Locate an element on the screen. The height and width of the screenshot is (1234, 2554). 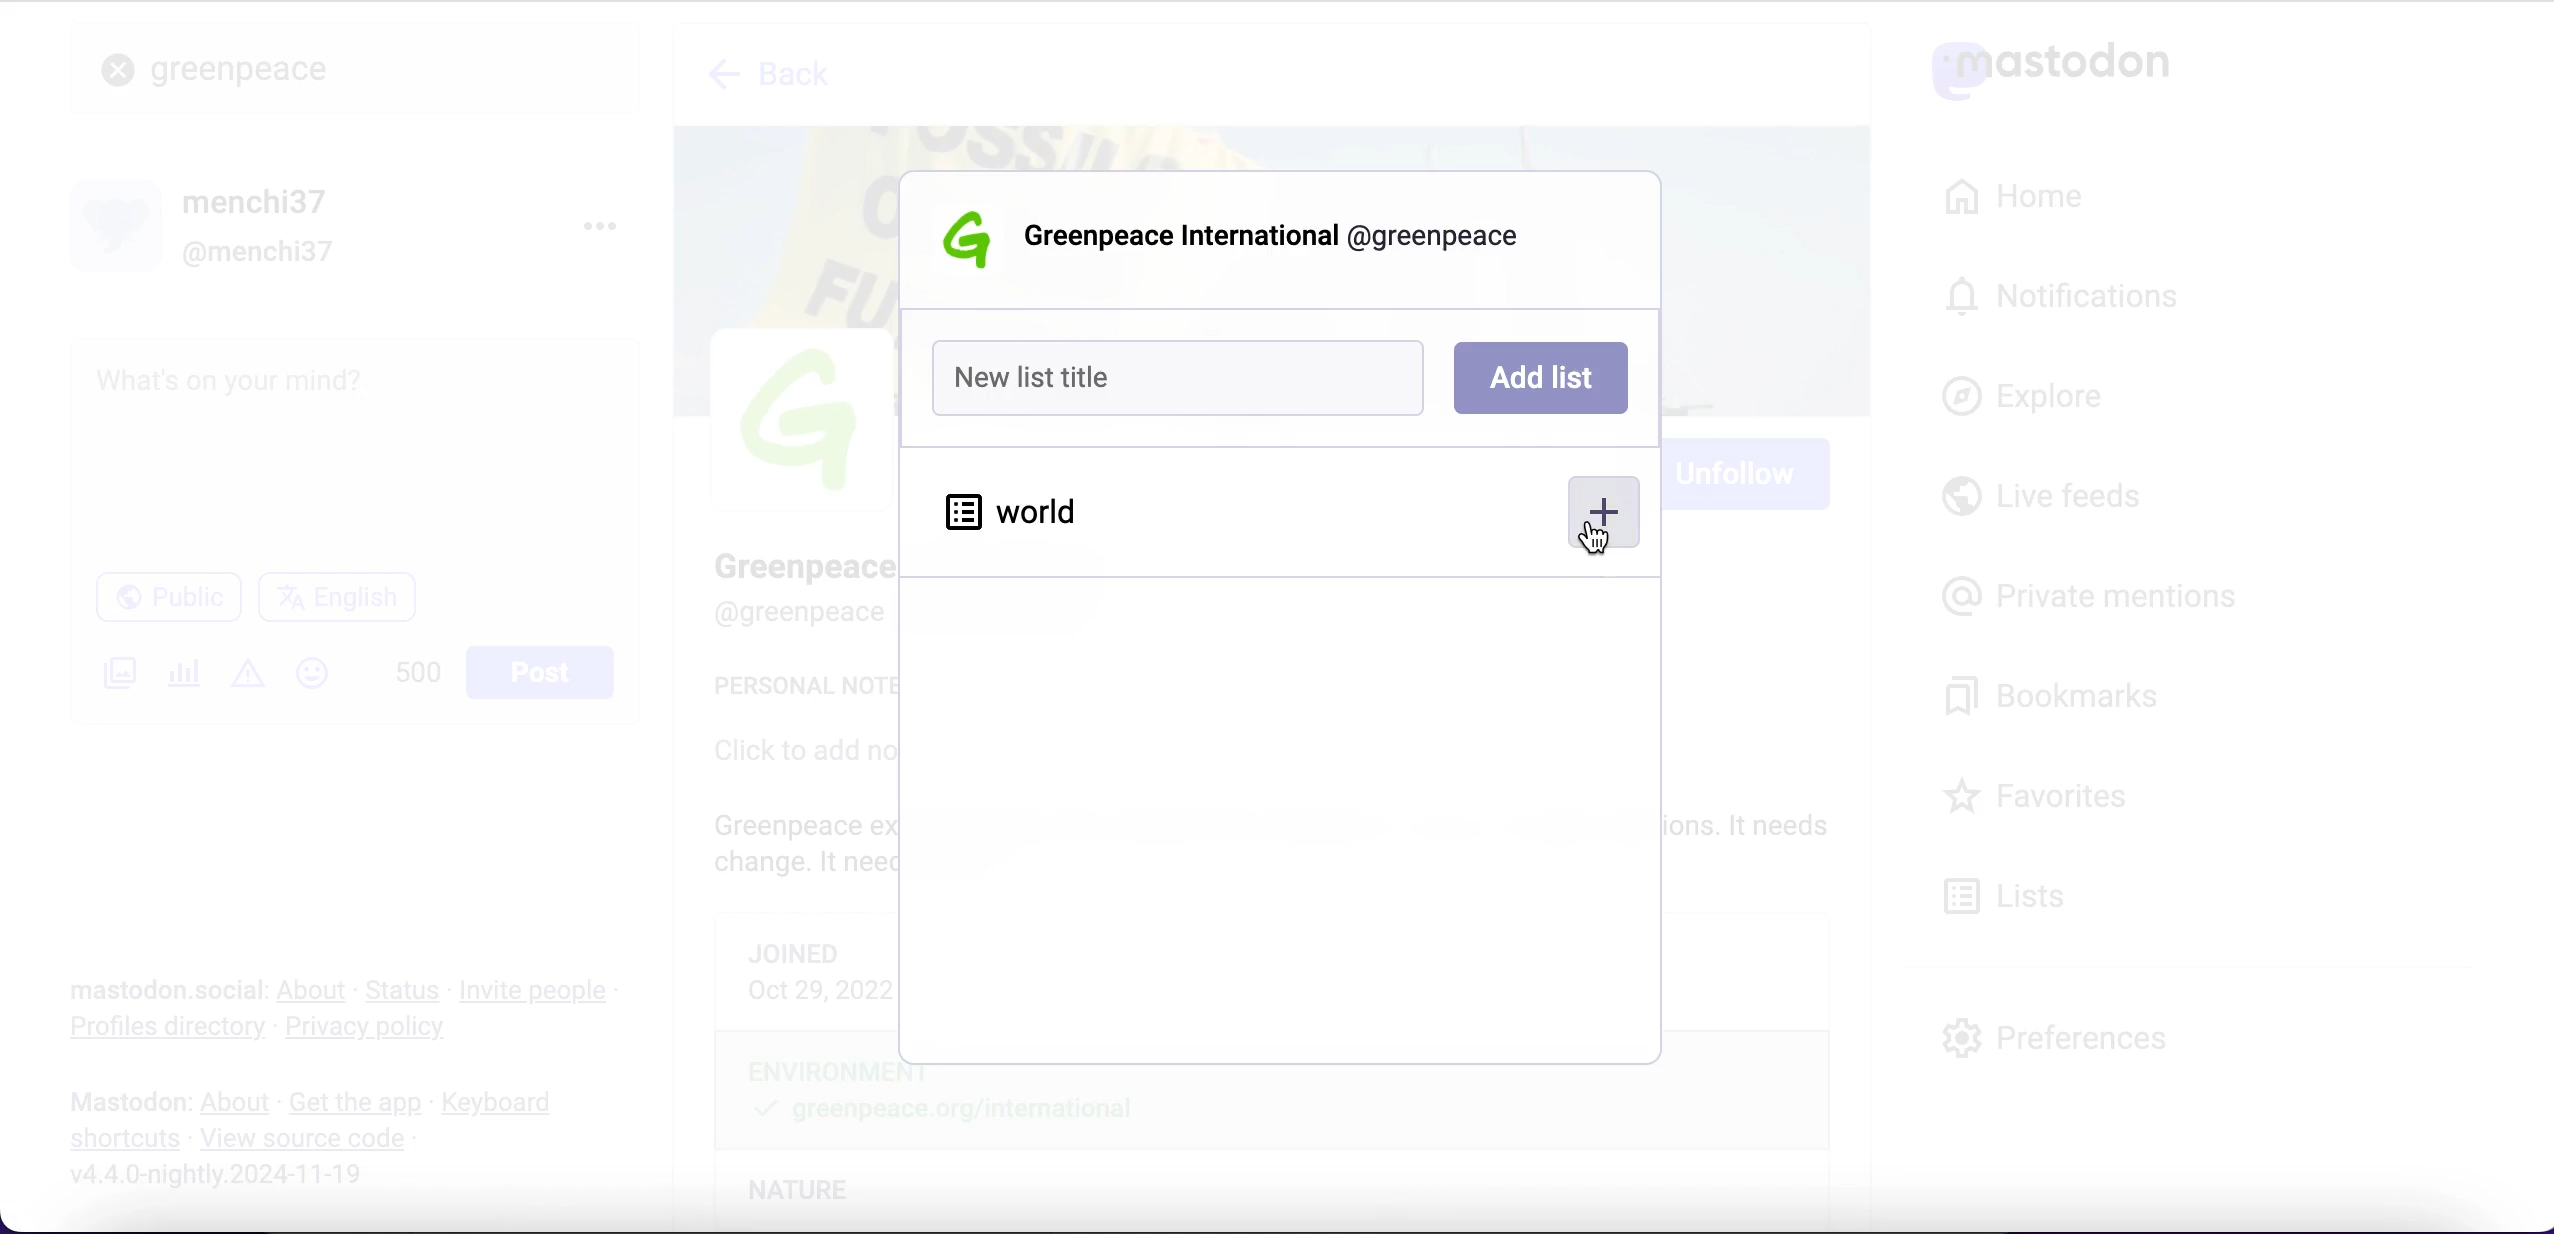
post what's n your mind is located at coordinates (356, 450).